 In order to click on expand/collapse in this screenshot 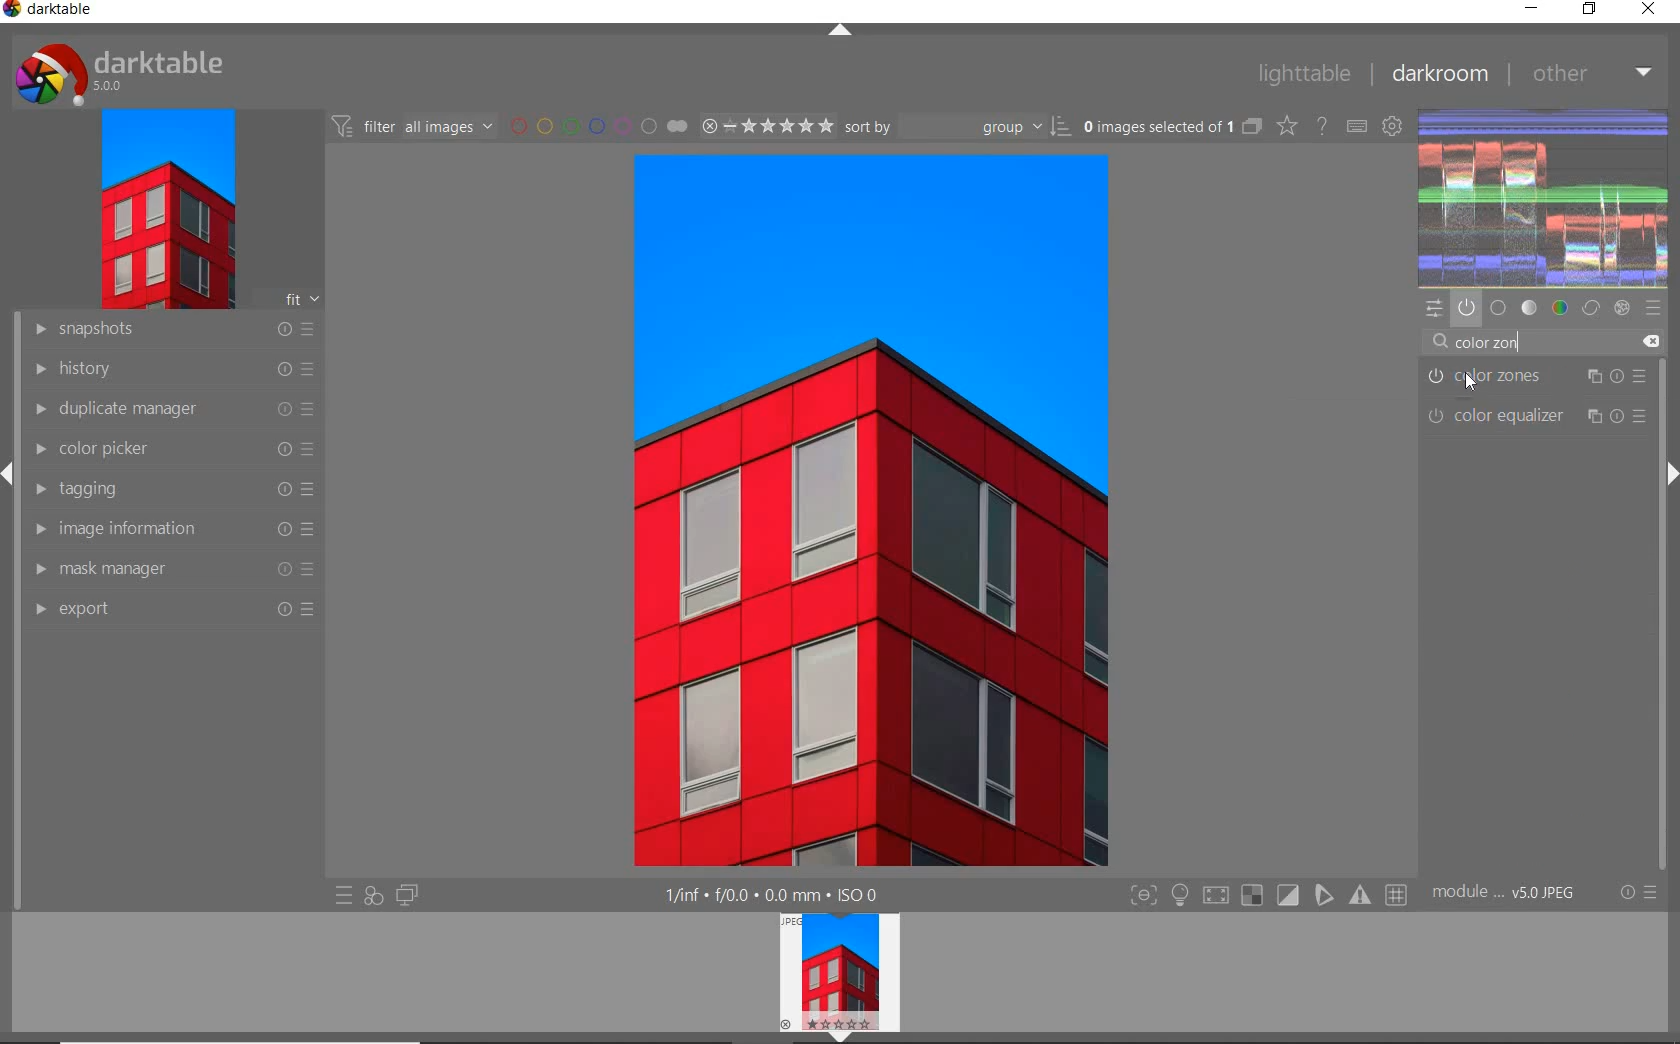, I will do `click(834, 1037)`.